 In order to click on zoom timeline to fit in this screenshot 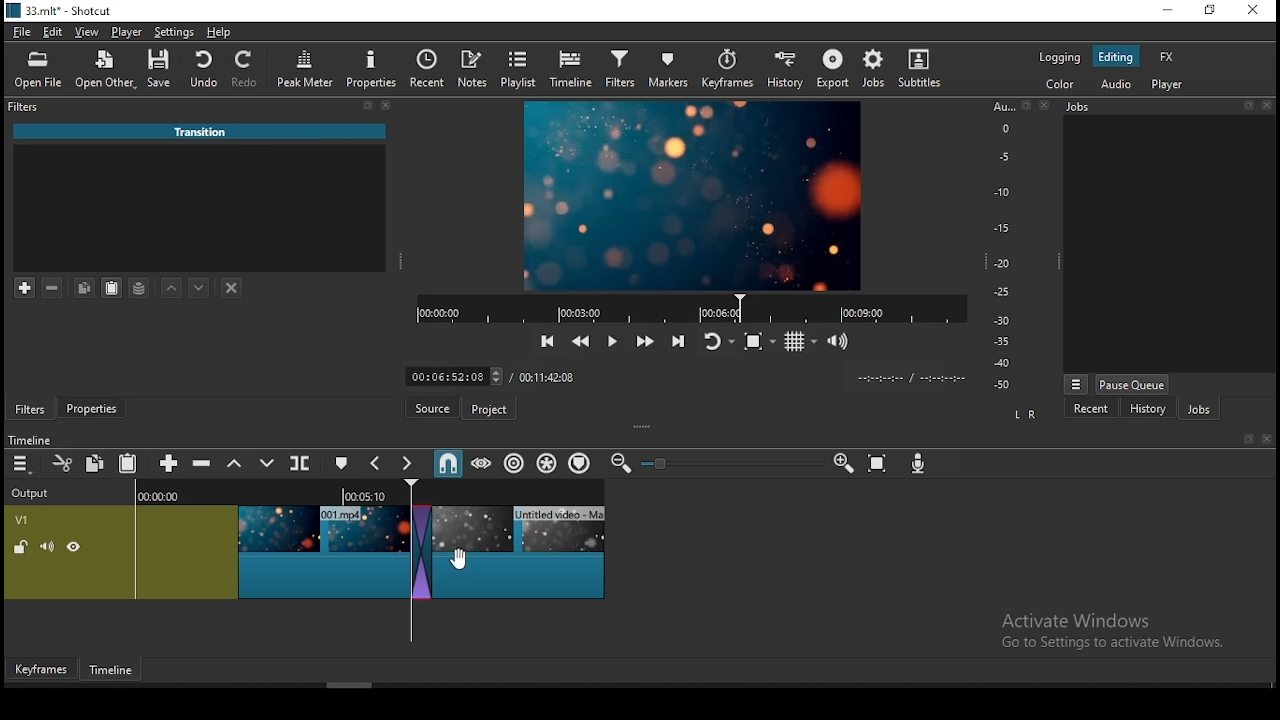, I will do `click(881, 464)`.